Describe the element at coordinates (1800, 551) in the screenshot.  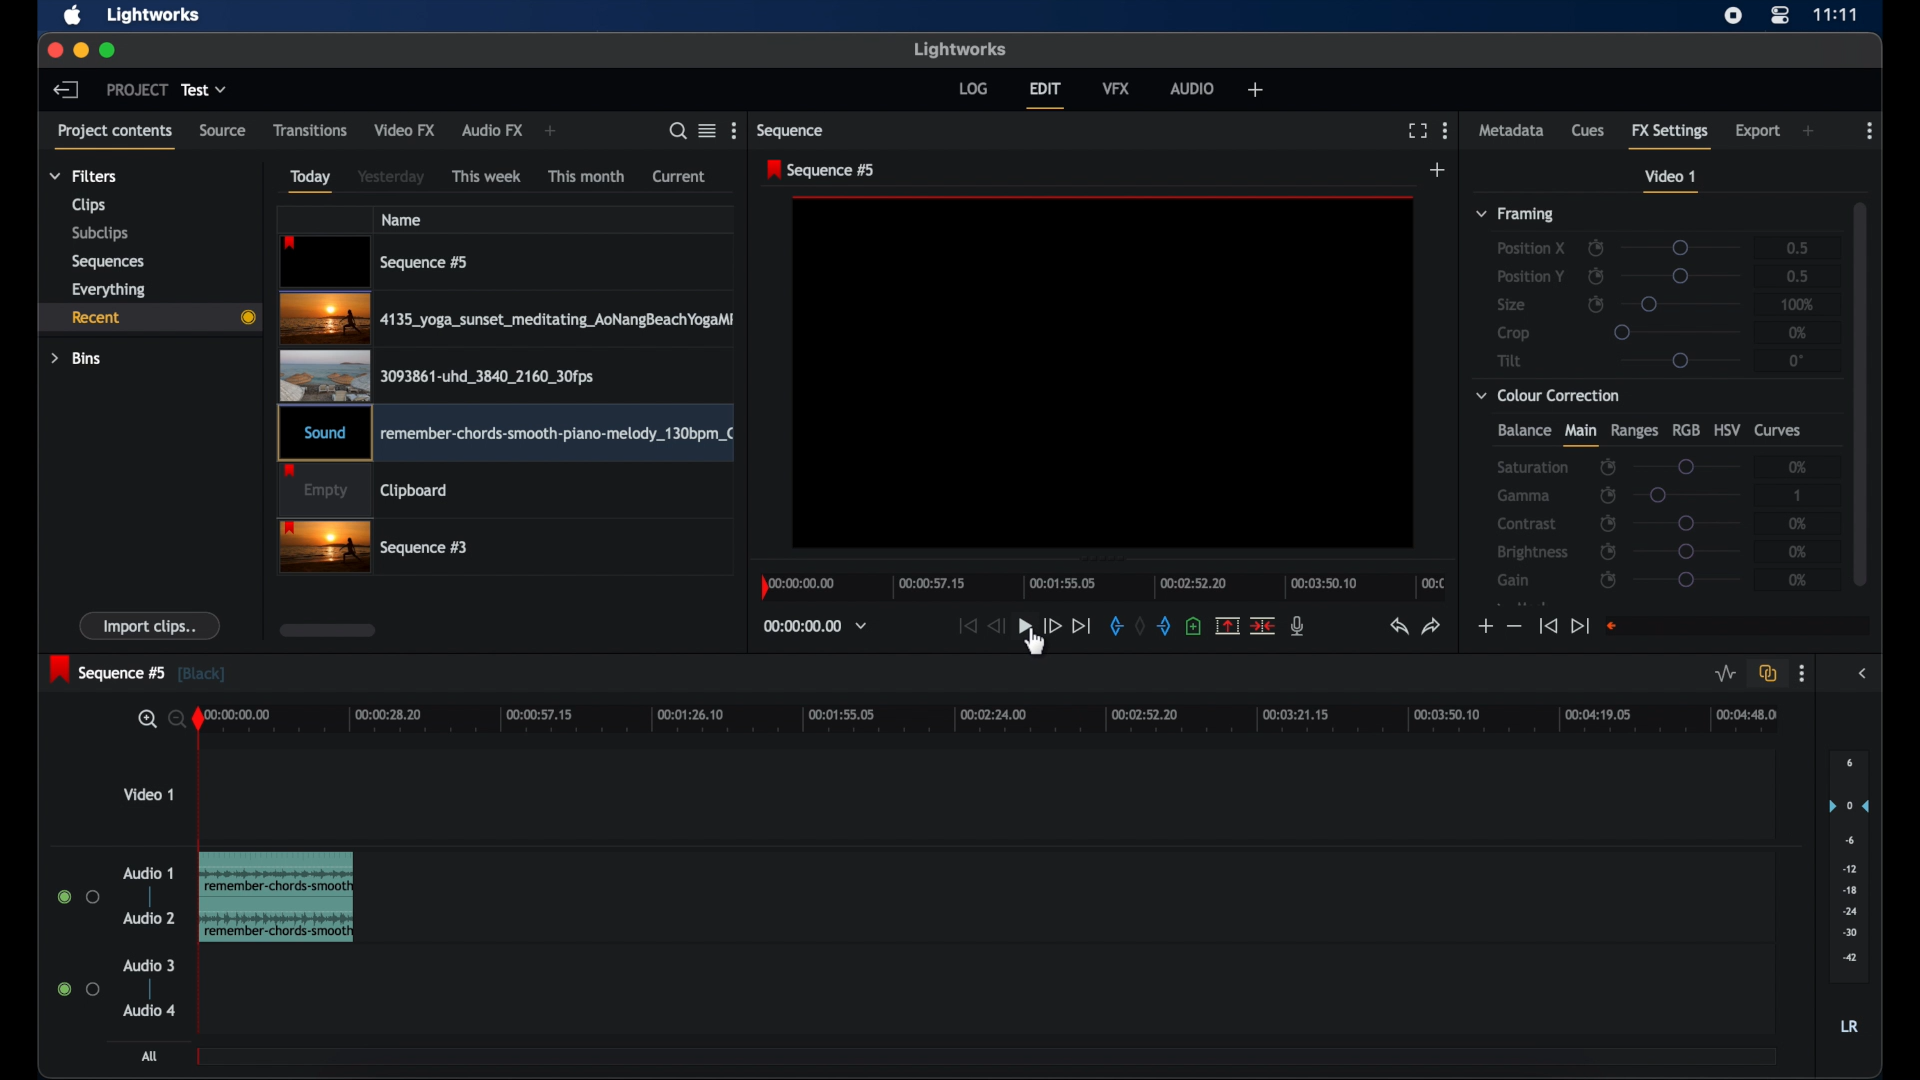
I see `0%` at that location.